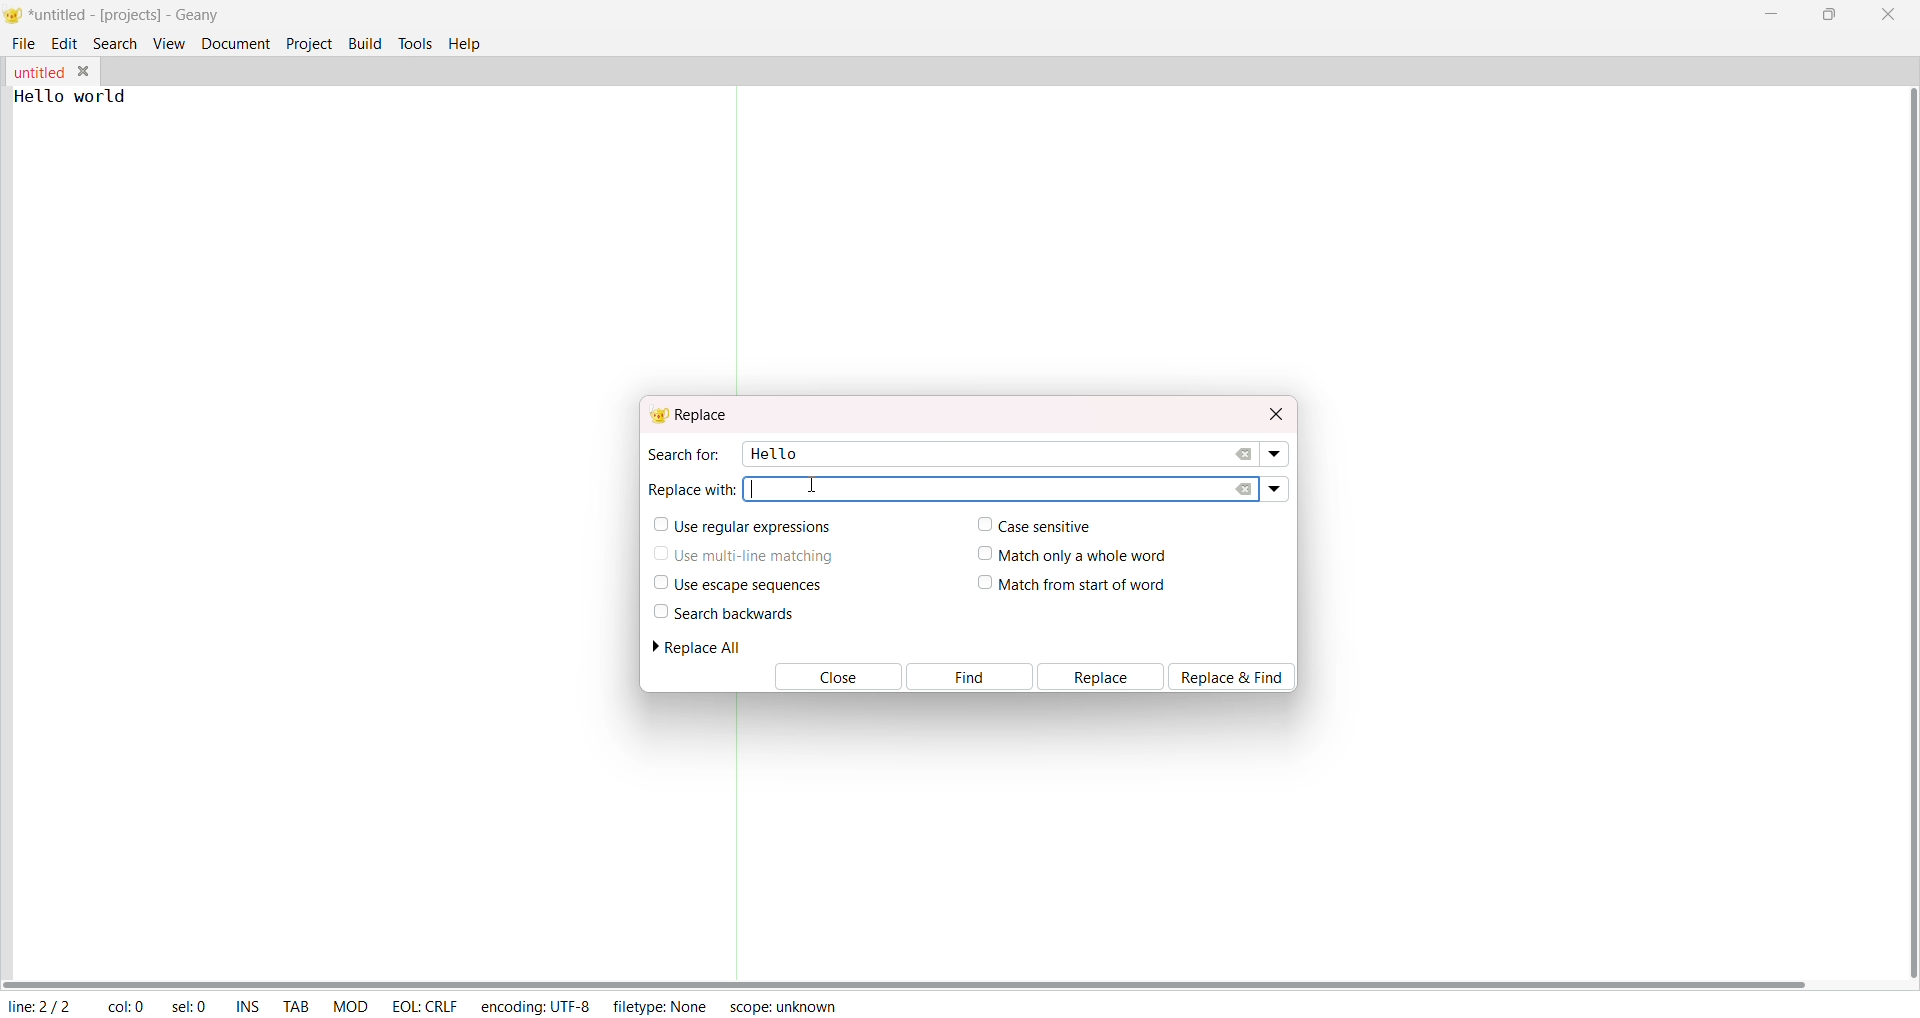 The height and width of the screenshot is (1018, 1920). What do you see at coordinates (116, 42) in the screenshot?
I see `search` at bounding box center [116, 42].